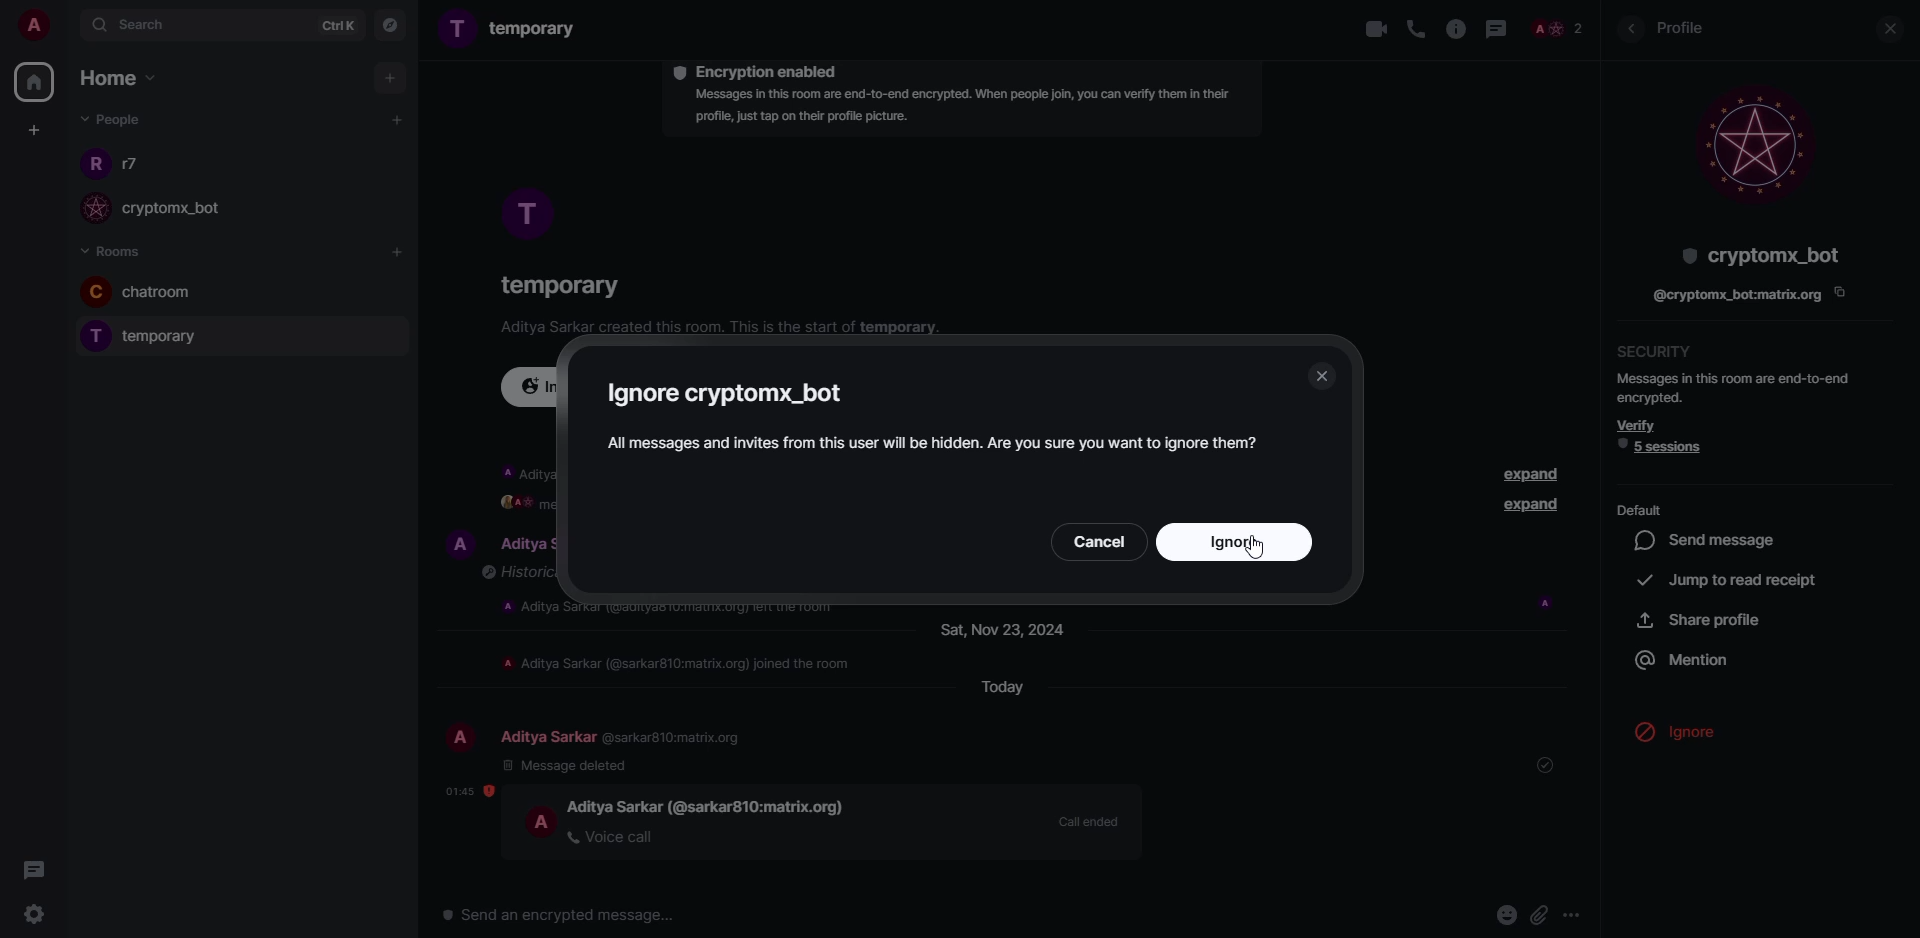 This screenshot has height=938, width=1920. Describe the element at coordinates (1367, 28) in the screenshot. I see `video call` at that location.